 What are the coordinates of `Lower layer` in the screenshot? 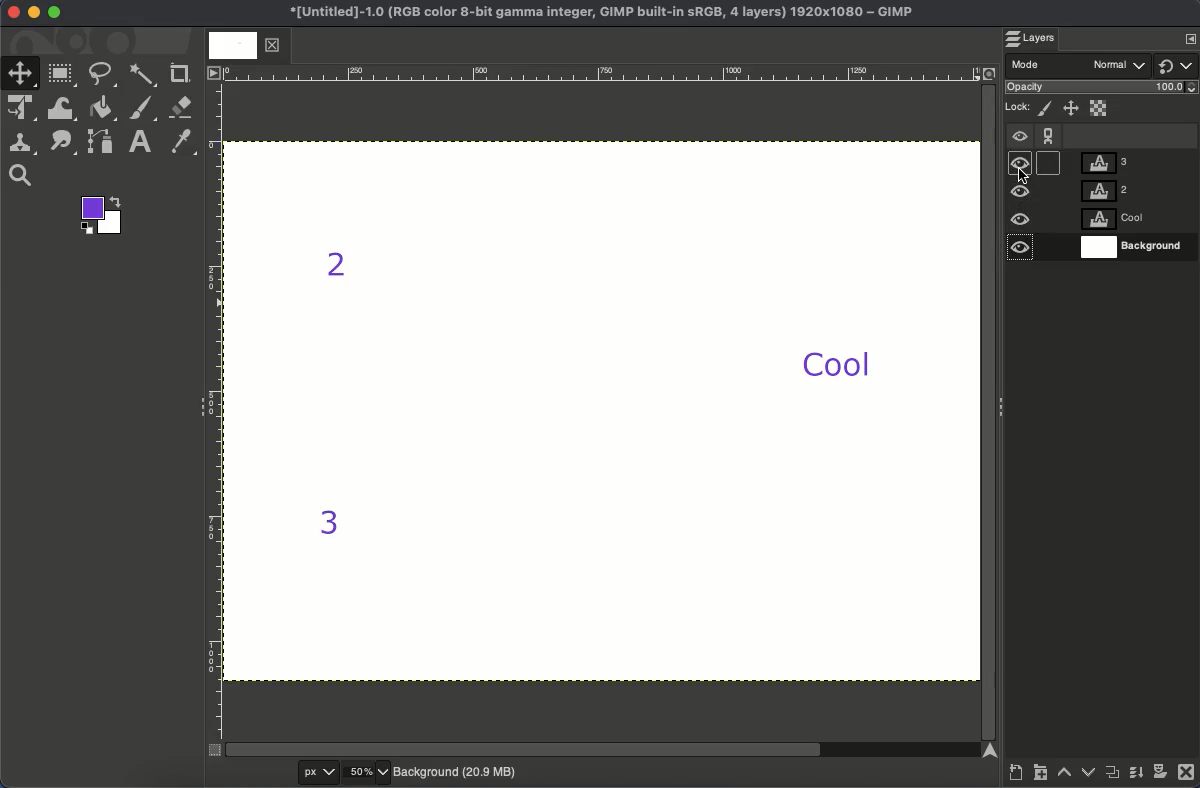 It's located at (1087, 775).